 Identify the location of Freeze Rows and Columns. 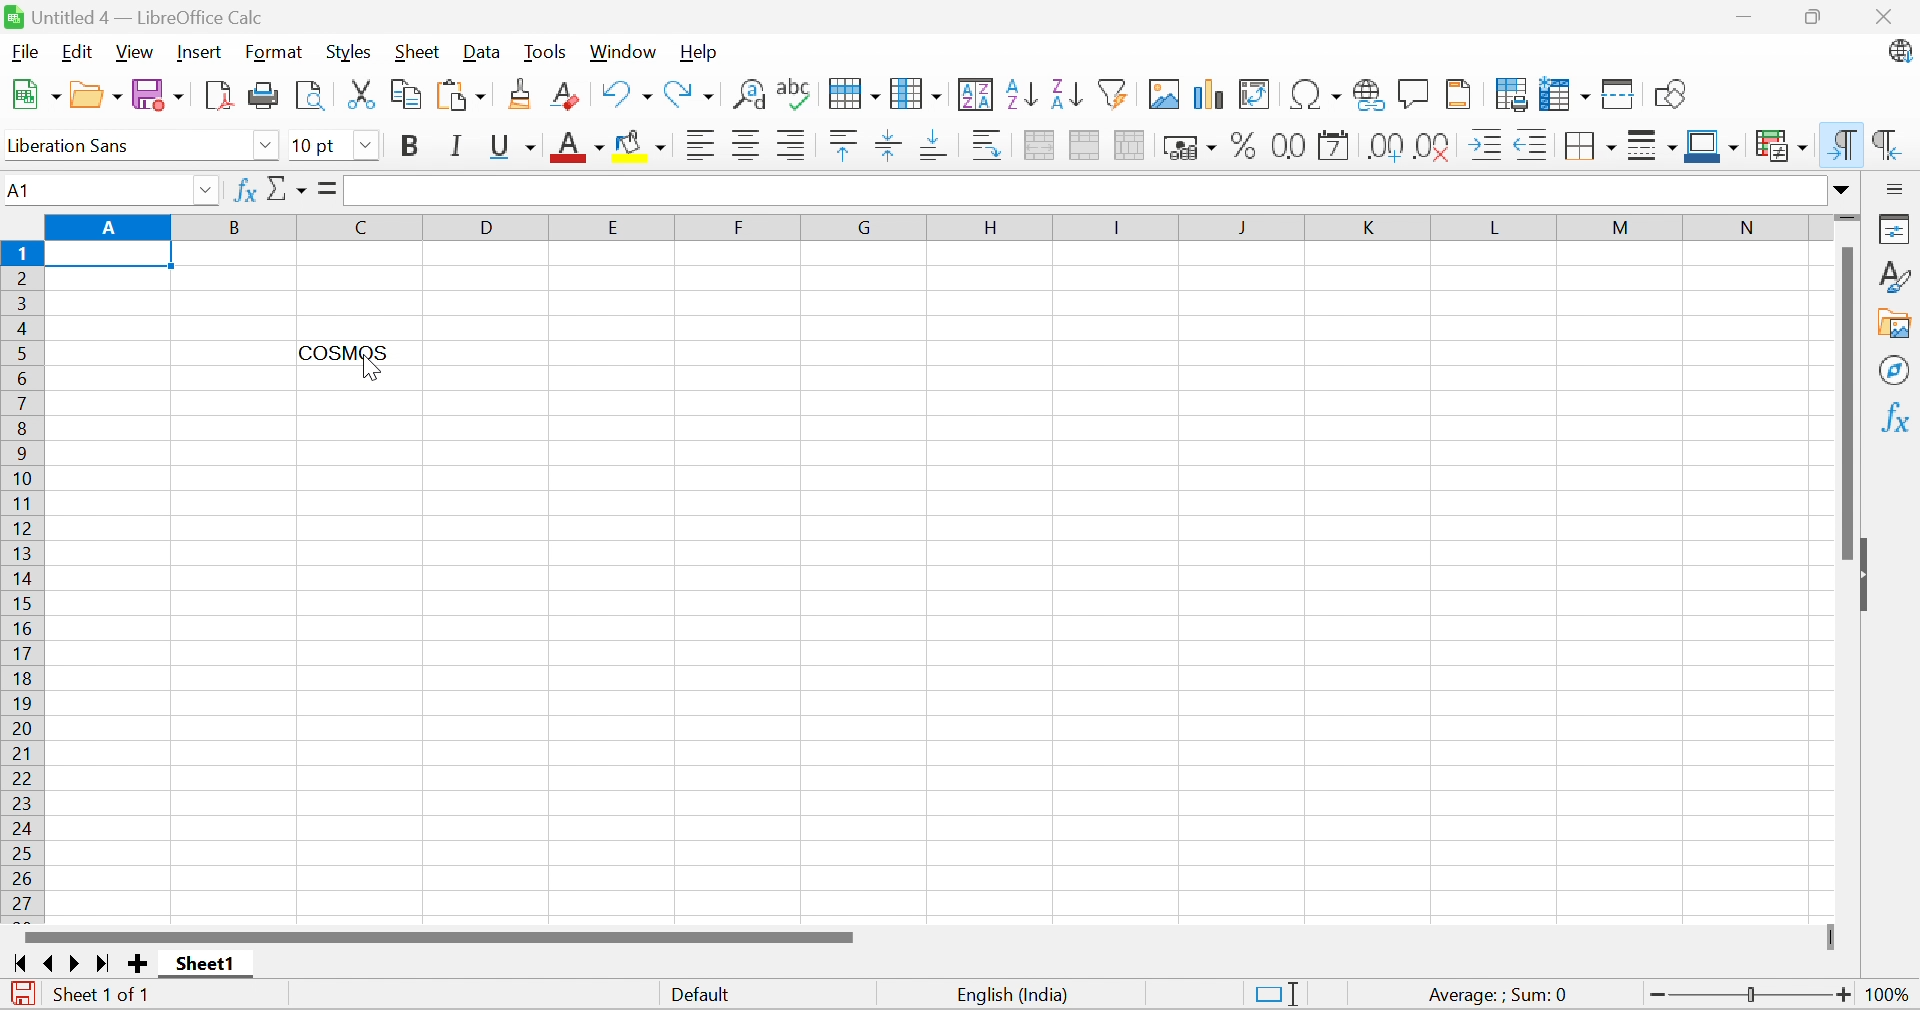
(1567, 92).